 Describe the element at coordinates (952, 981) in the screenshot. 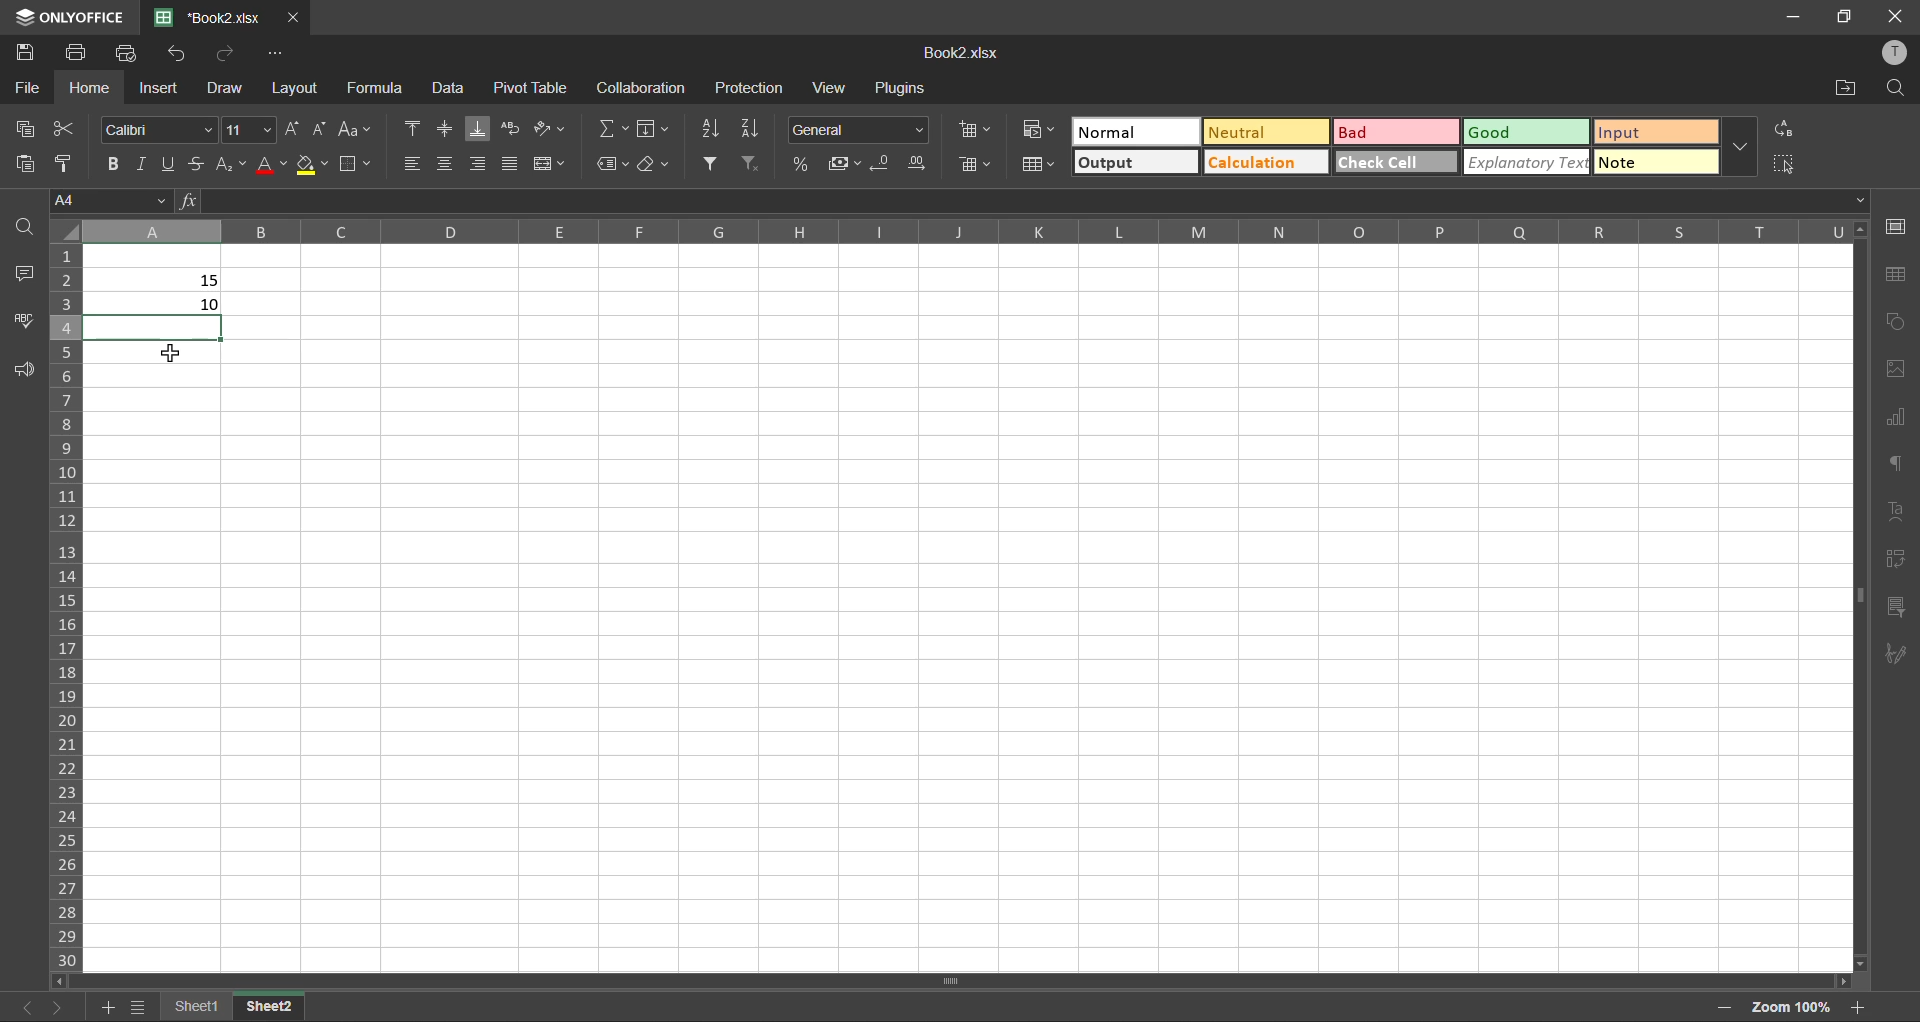

I see `scrollbar` at that location.